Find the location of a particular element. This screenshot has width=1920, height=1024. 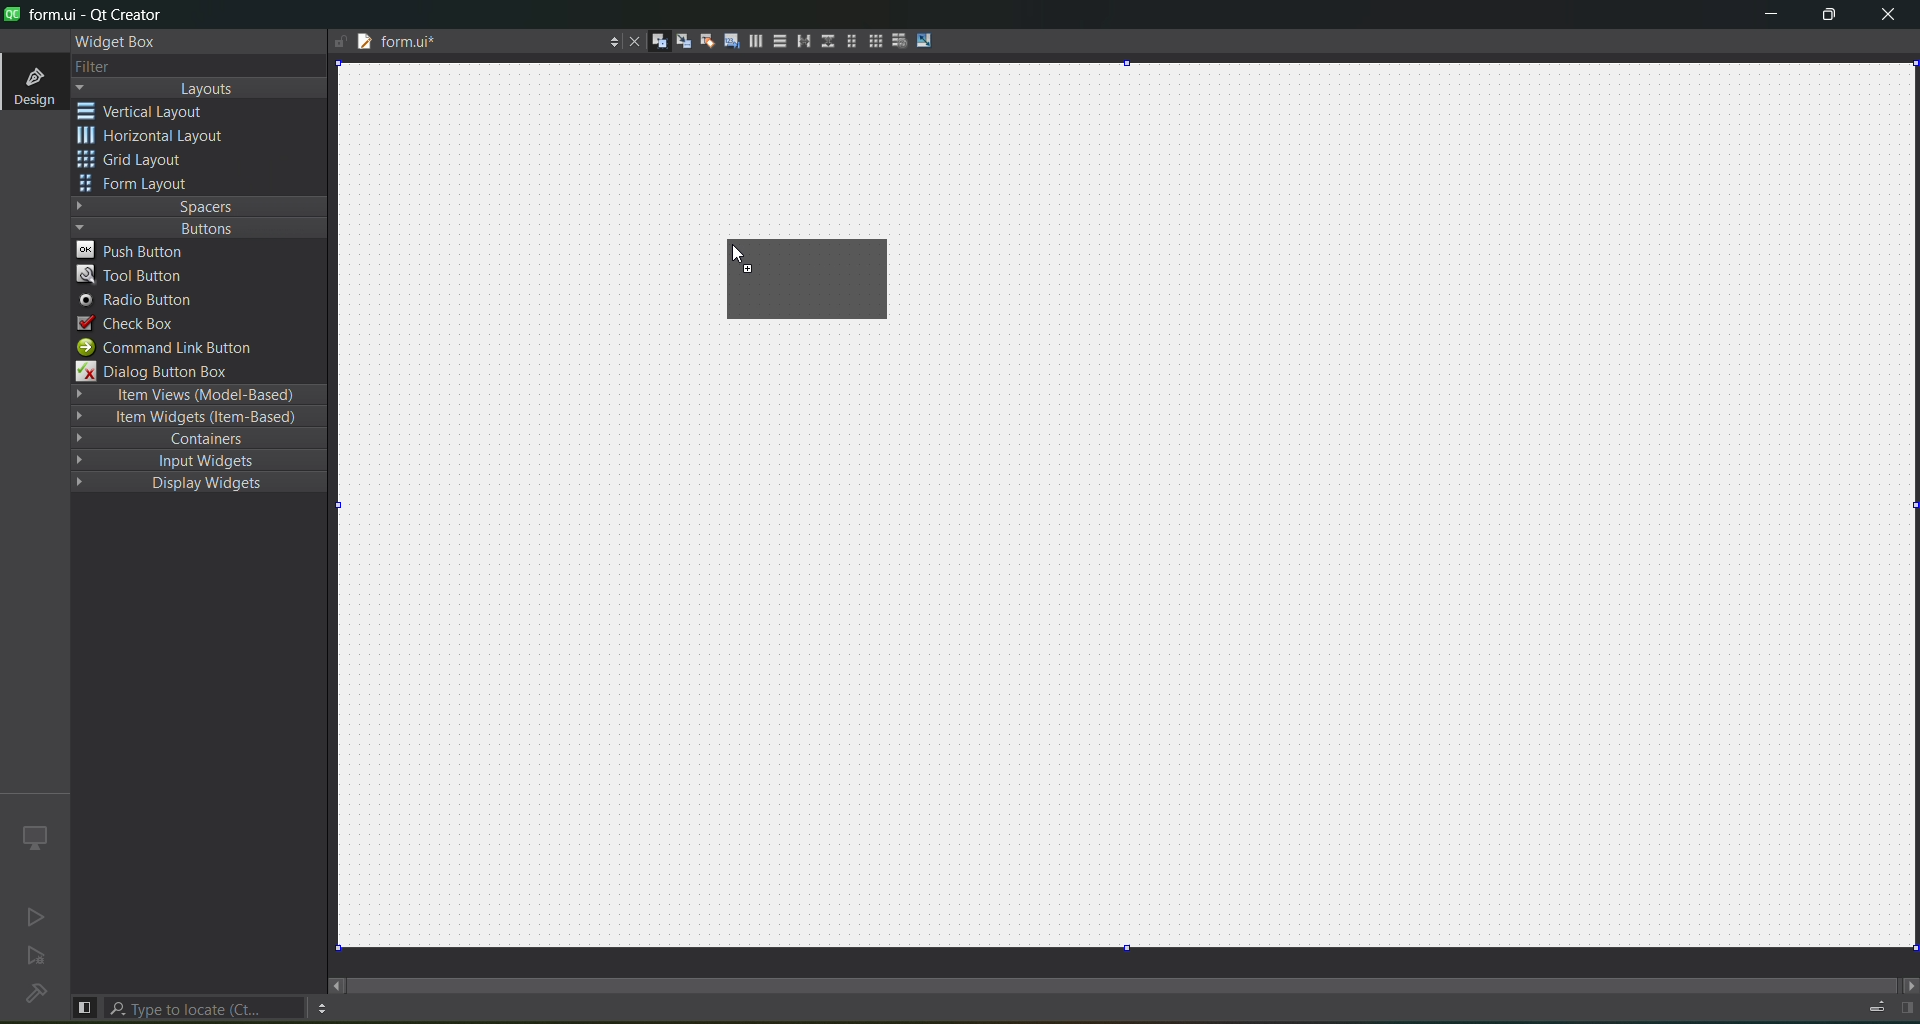

no project loading is located at coordinates (32, 995).